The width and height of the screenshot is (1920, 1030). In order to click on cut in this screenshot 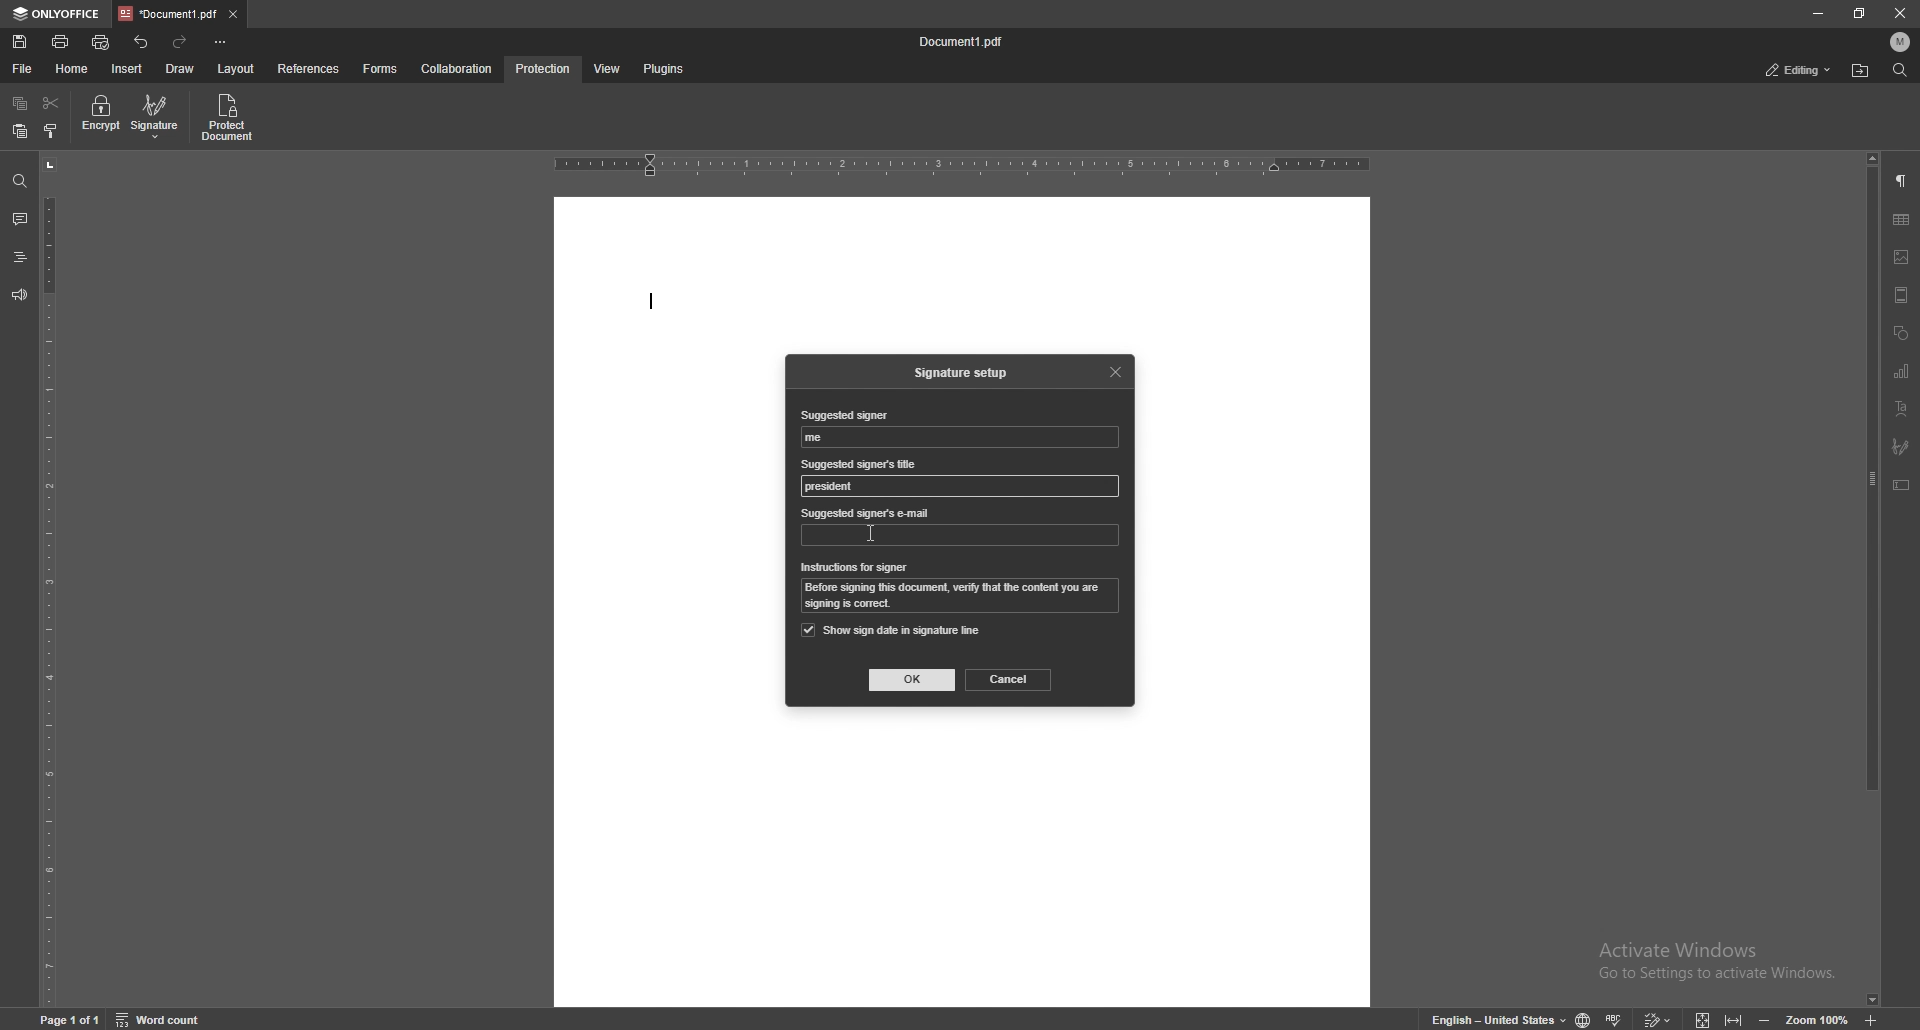, I will do `click(51, 104)`.